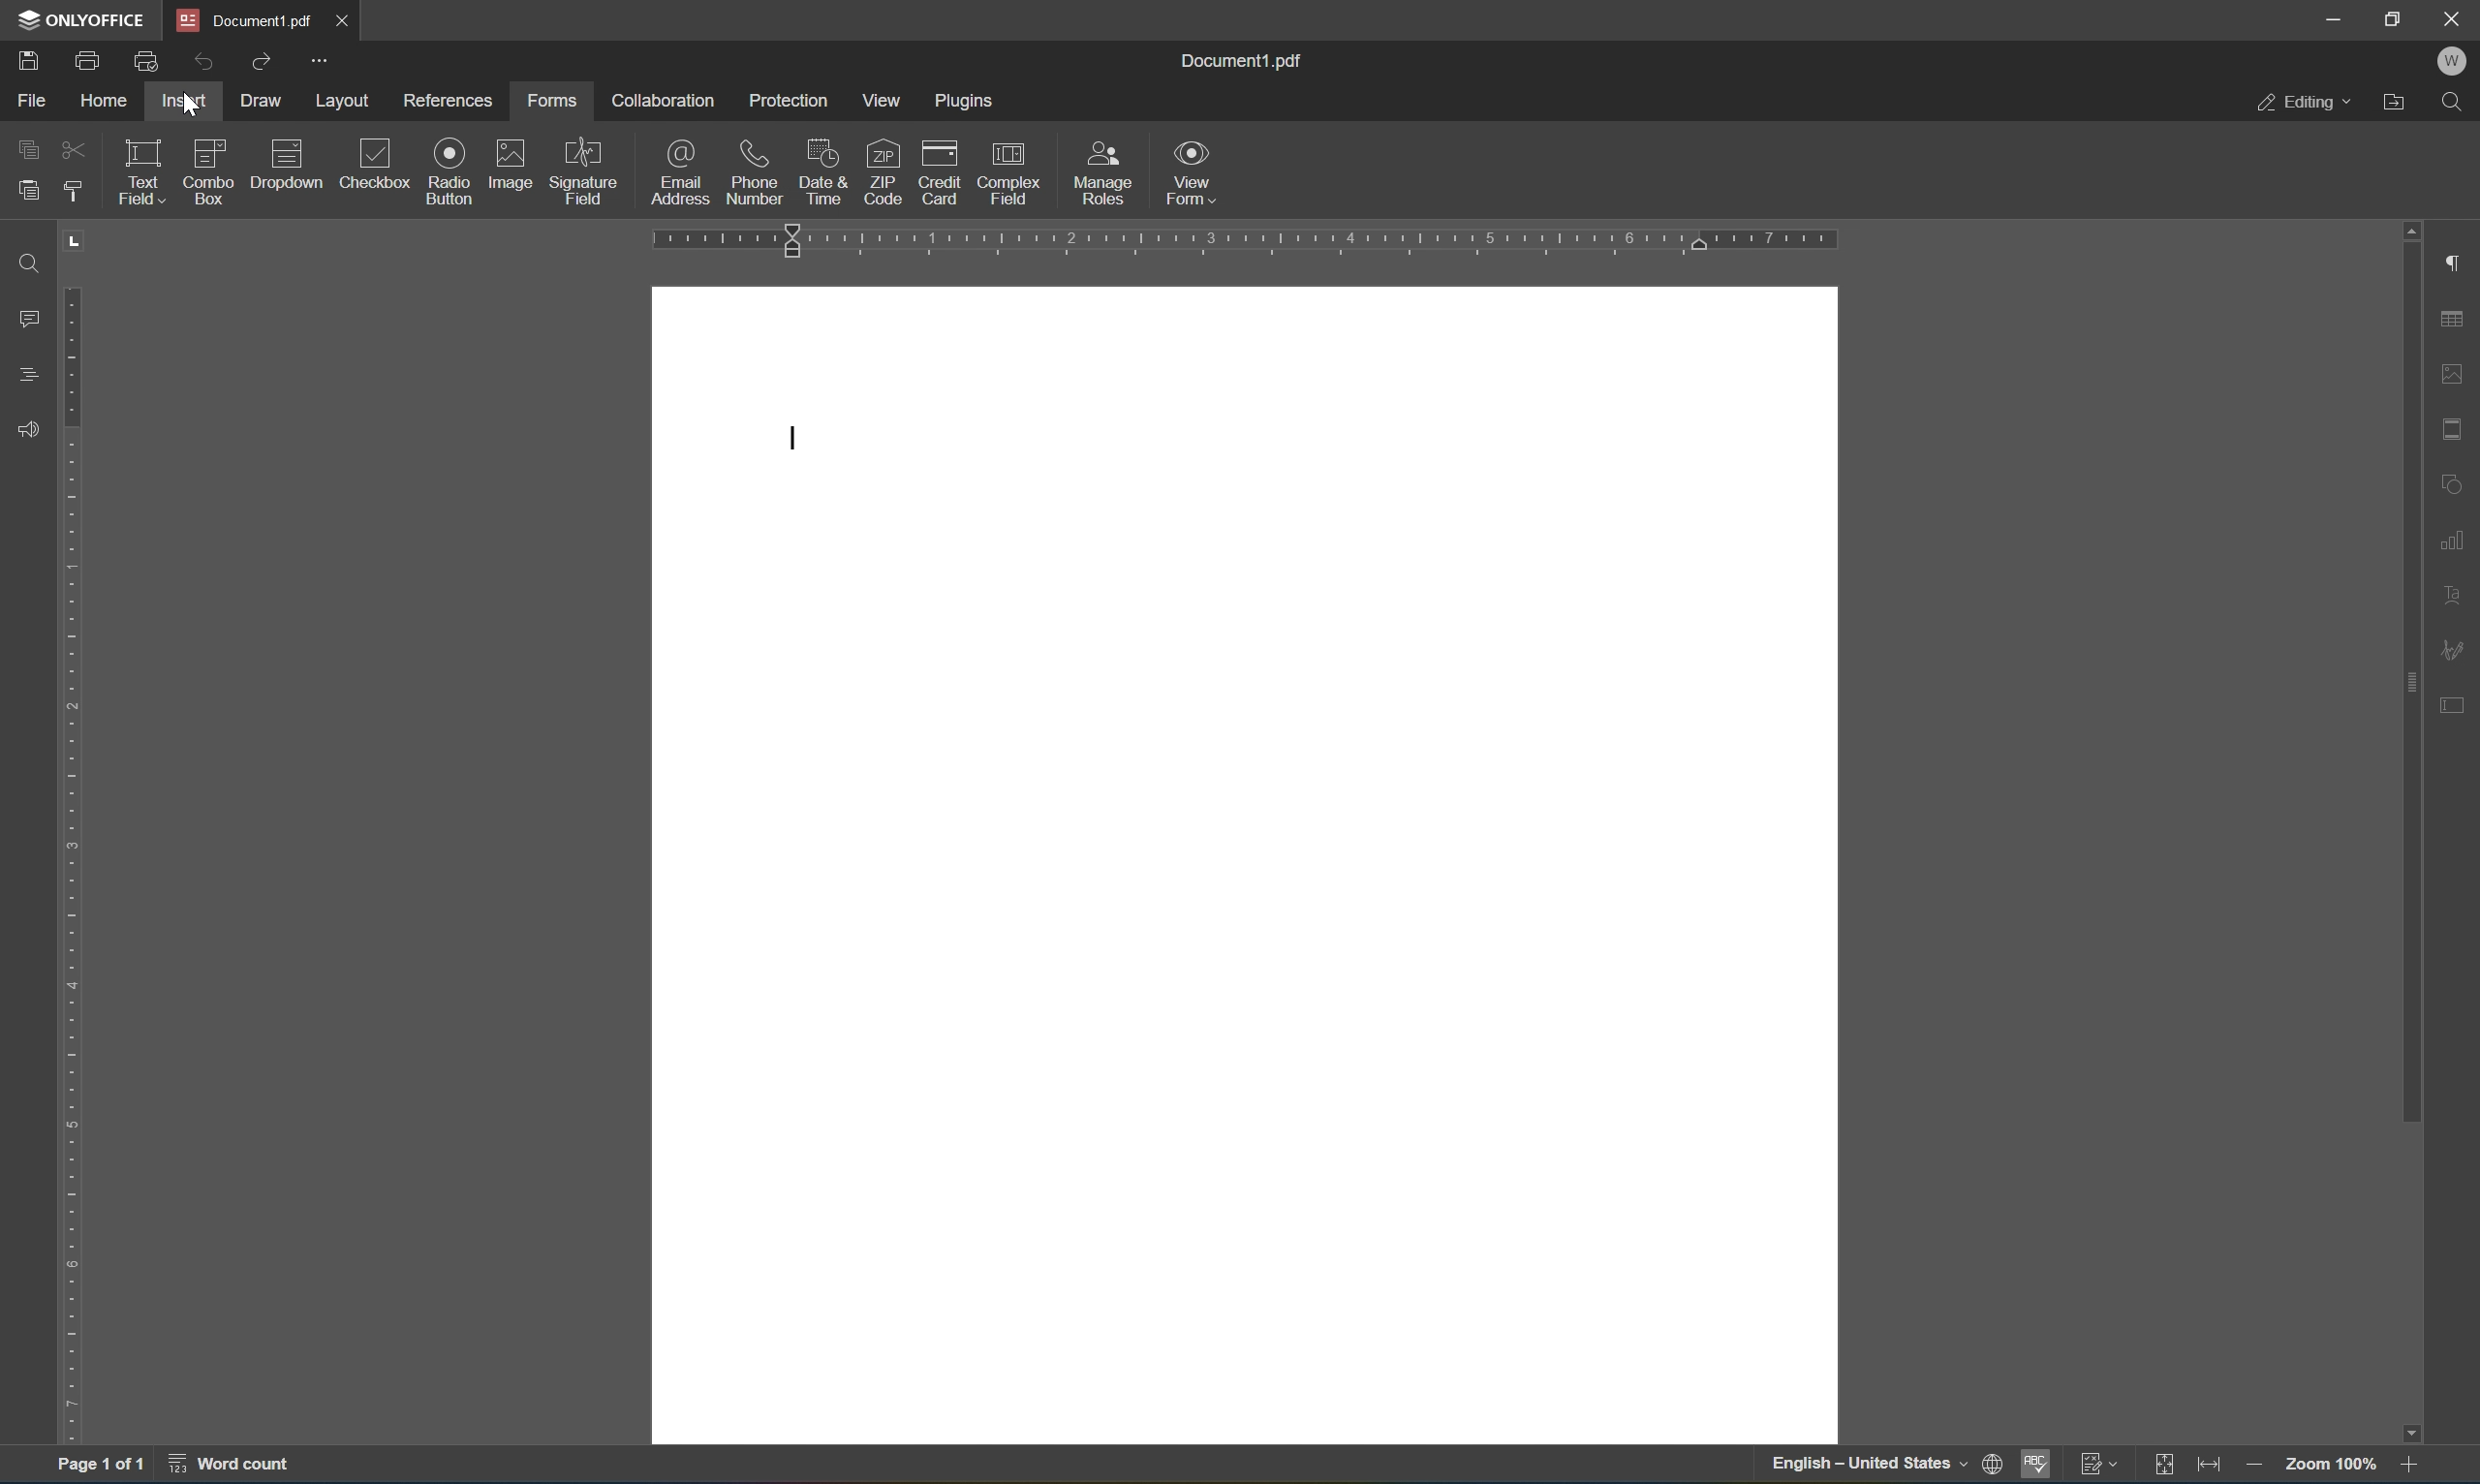  I want to click on layout, so click(345, 102).